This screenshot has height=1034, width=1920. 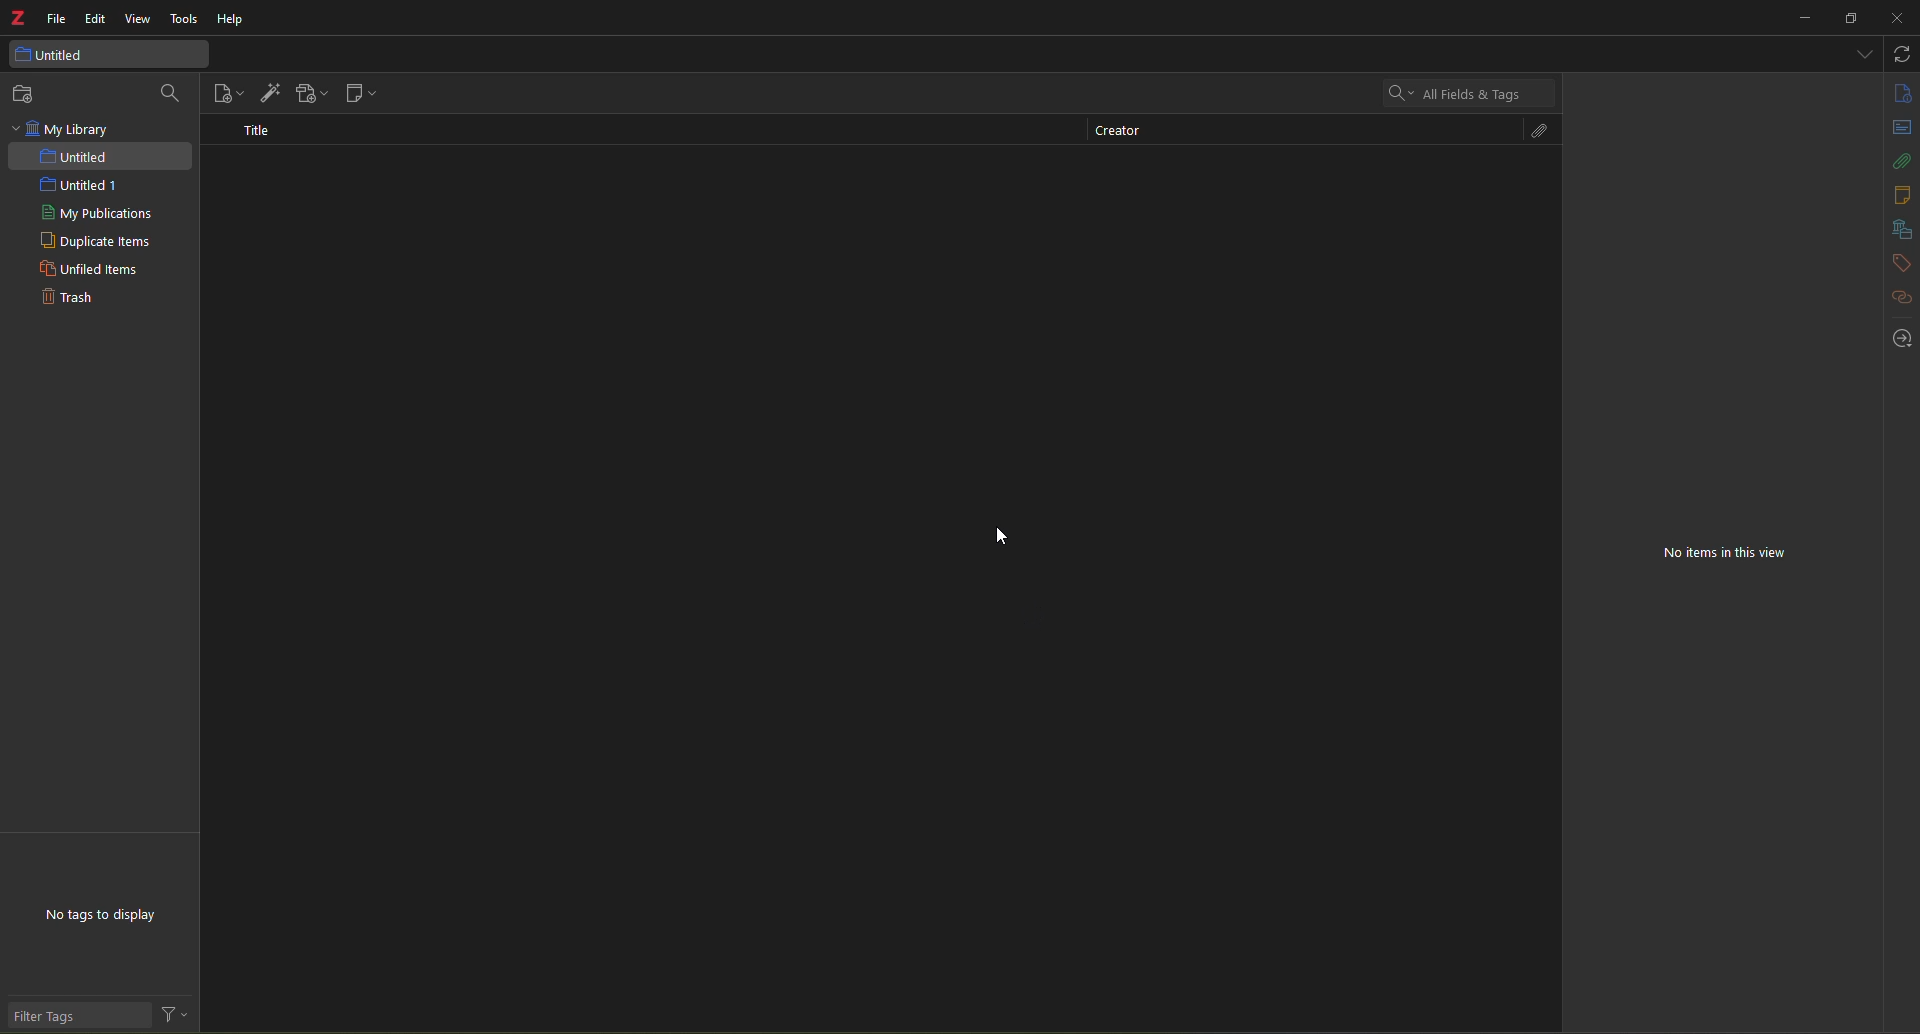 I want to click on add item, so click(x=268, y=90).